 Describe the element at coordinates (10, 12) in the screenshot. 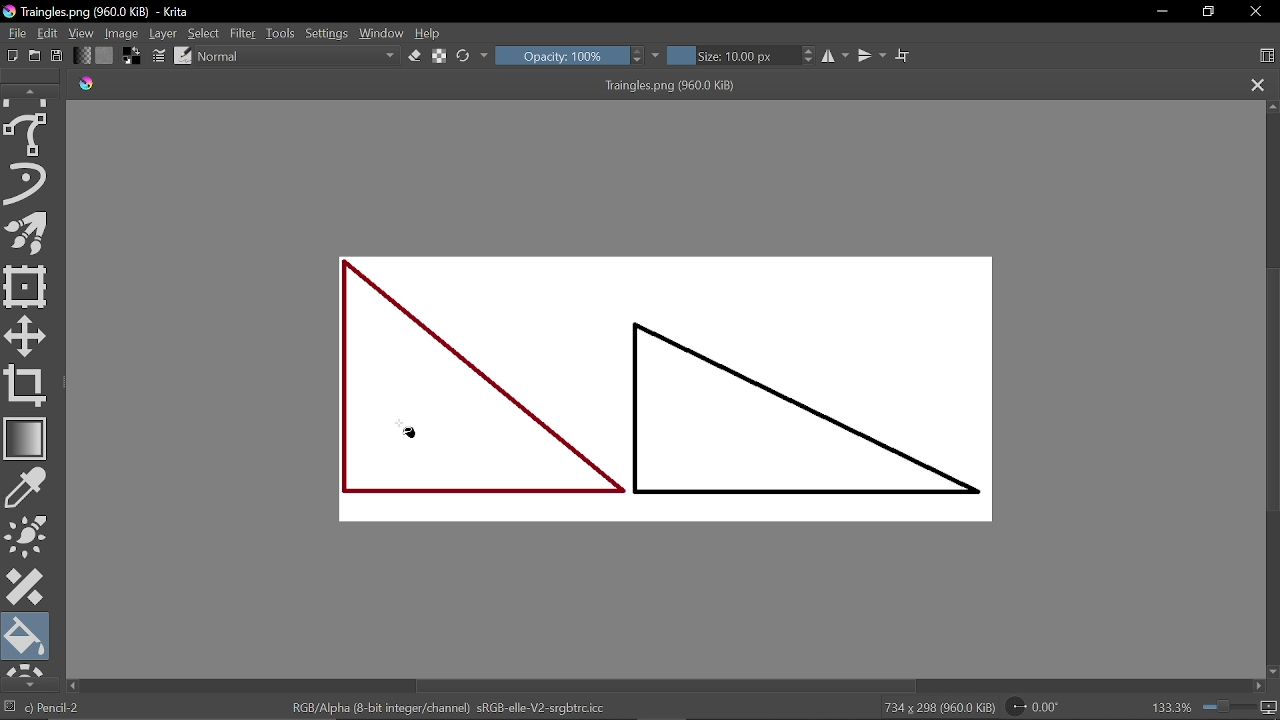

I see `App icon` at that location.